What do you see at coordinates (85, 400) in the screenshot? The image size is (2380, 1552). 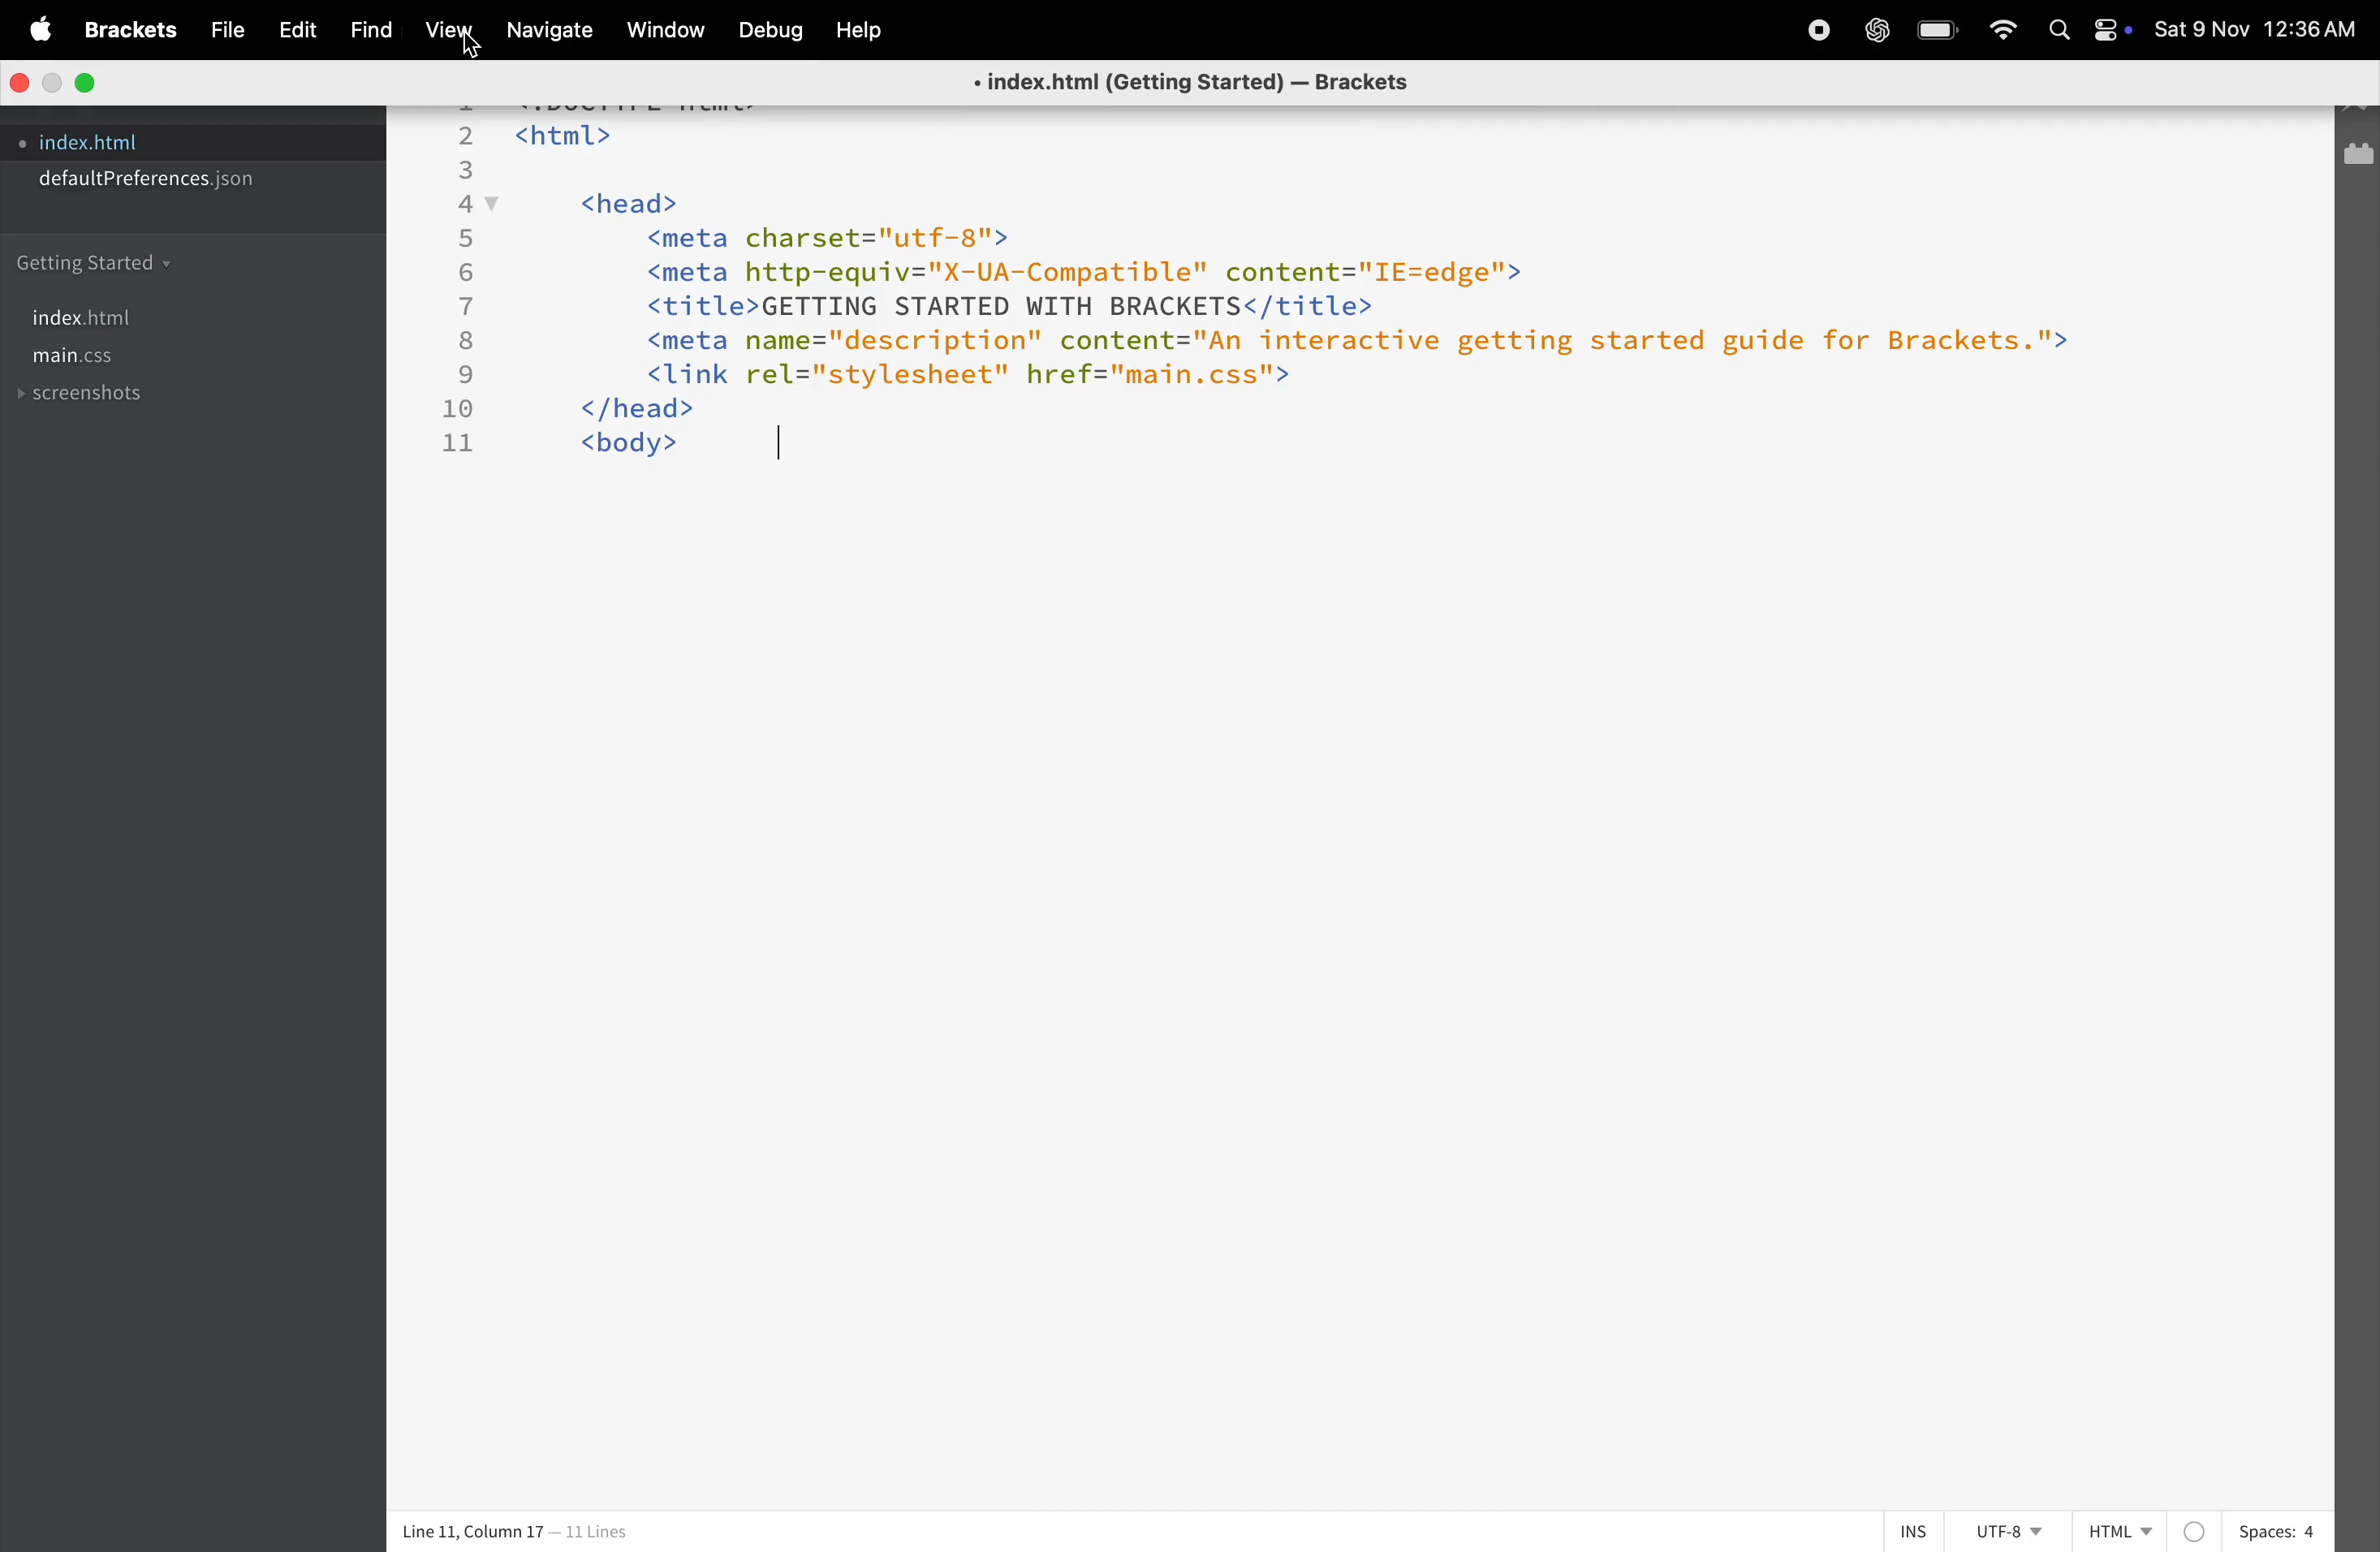 I see `screenshots` at bounding box center [85, 400].